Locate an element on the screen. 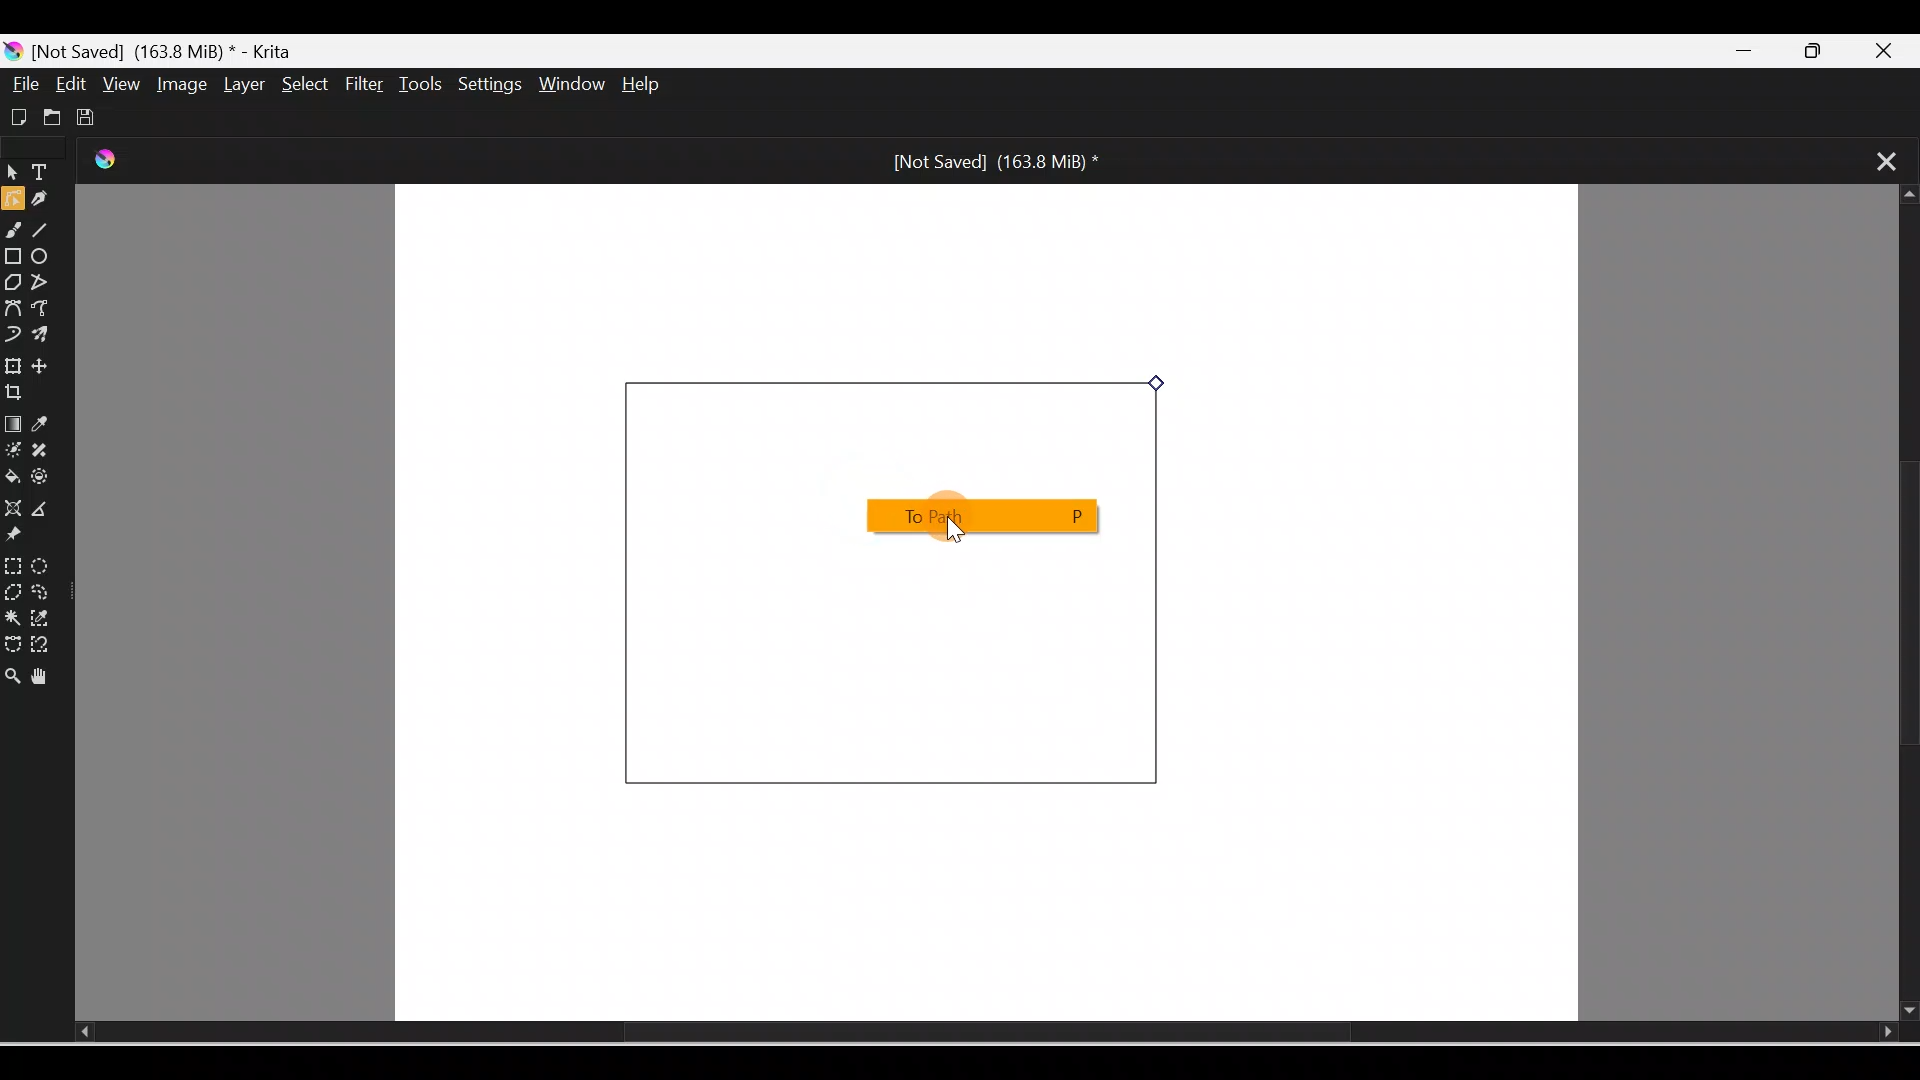  Measure the distance between two points is located at coordinates (48, 510).